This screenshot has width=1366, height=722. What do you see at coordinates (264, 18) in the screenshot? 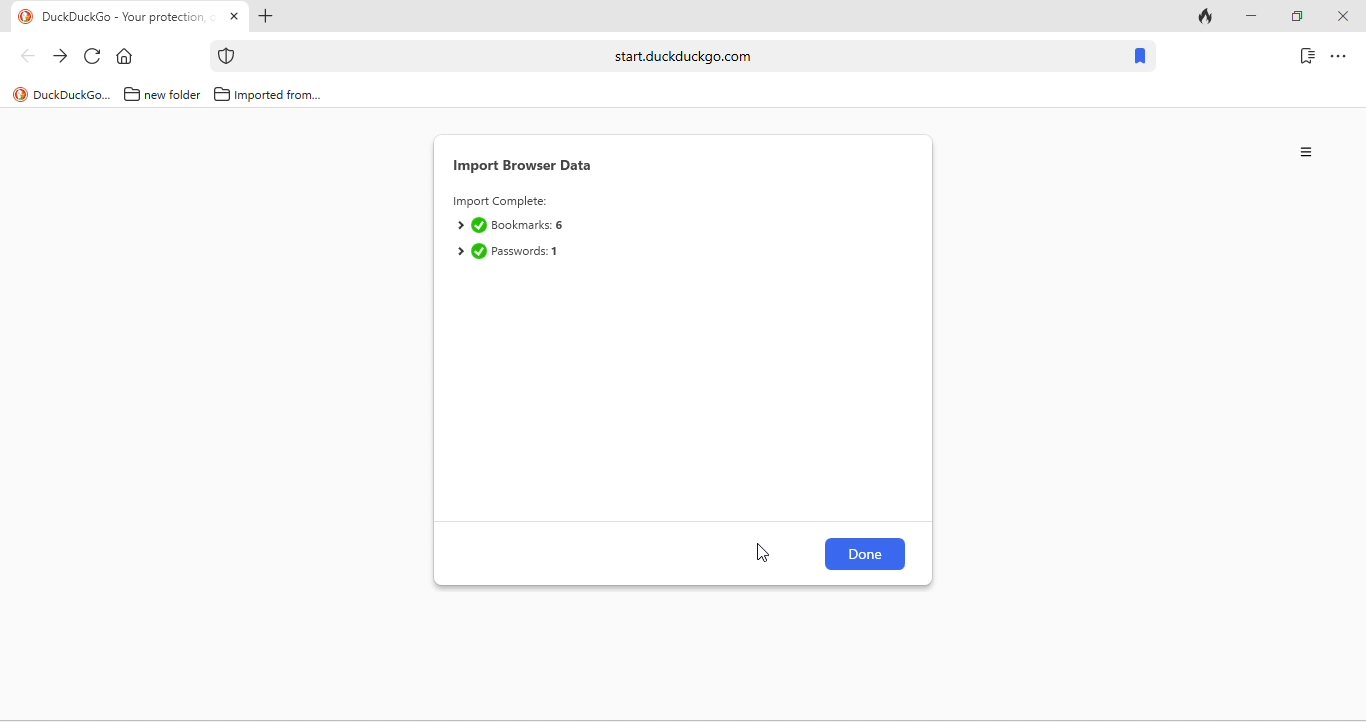
I see `add tab` at bounding box center [264, 18].